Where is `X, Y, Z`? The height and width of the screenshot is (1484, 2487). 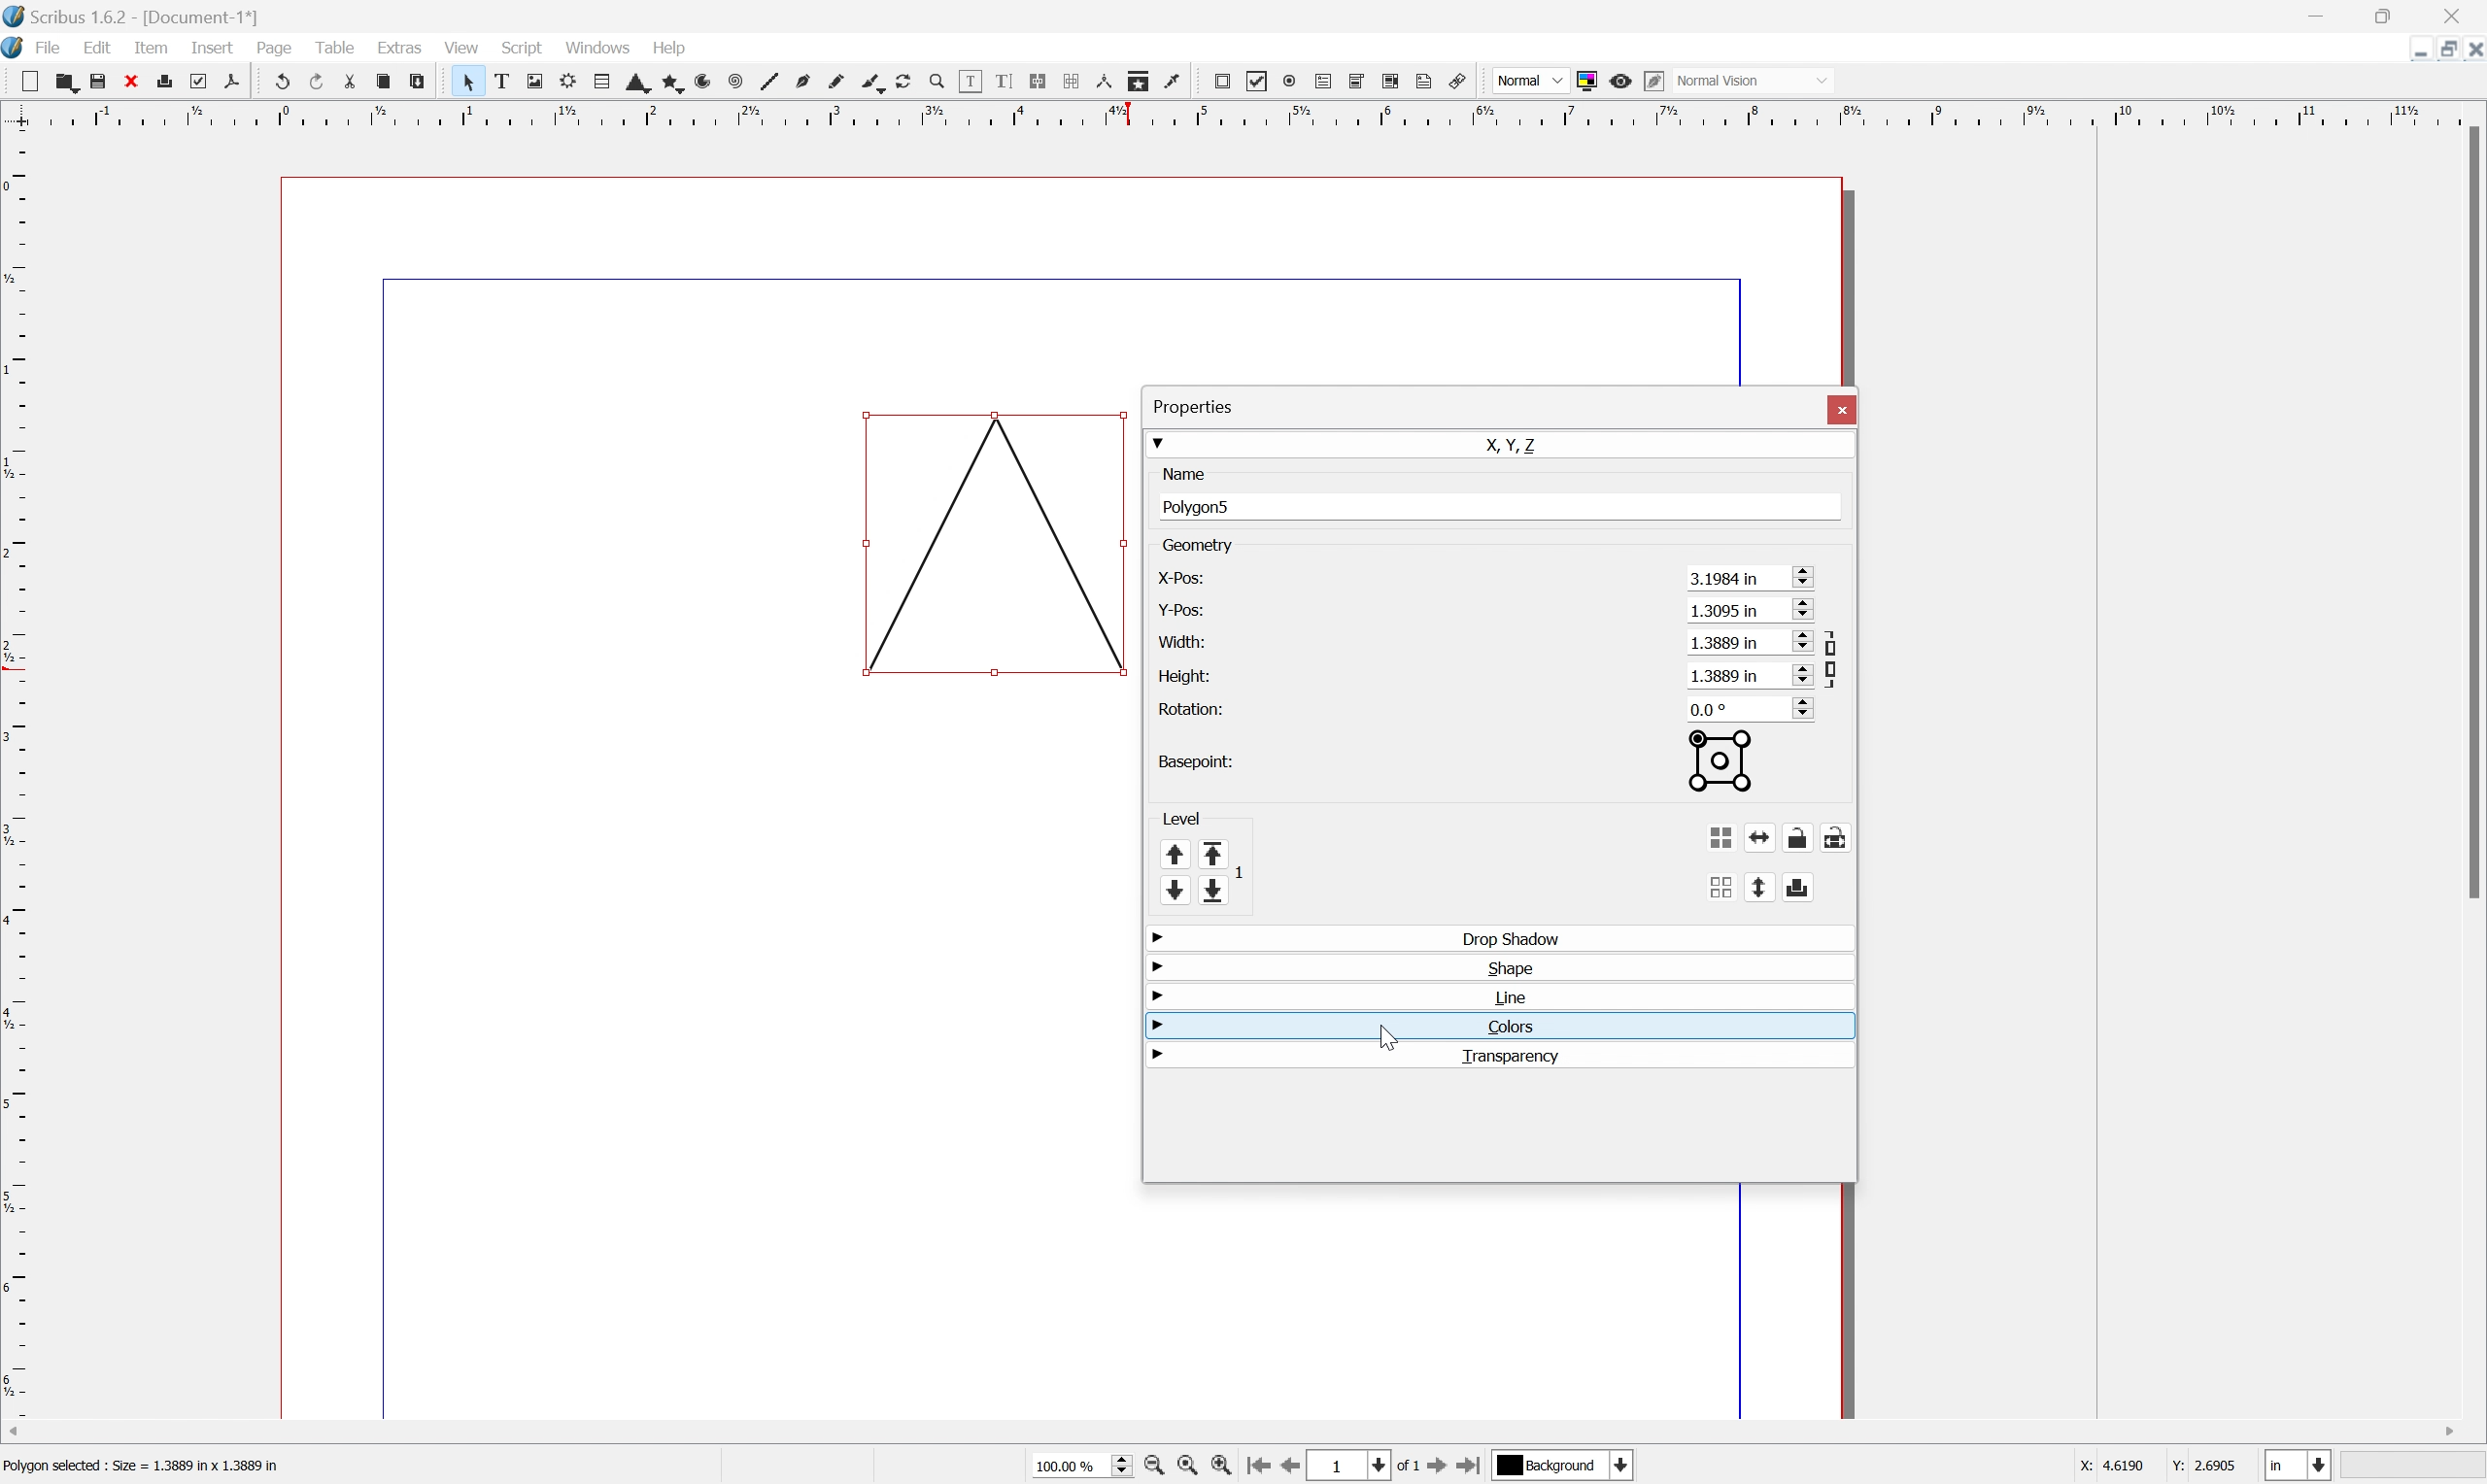
X, Y, Z is located at coordinates (1517, 443).